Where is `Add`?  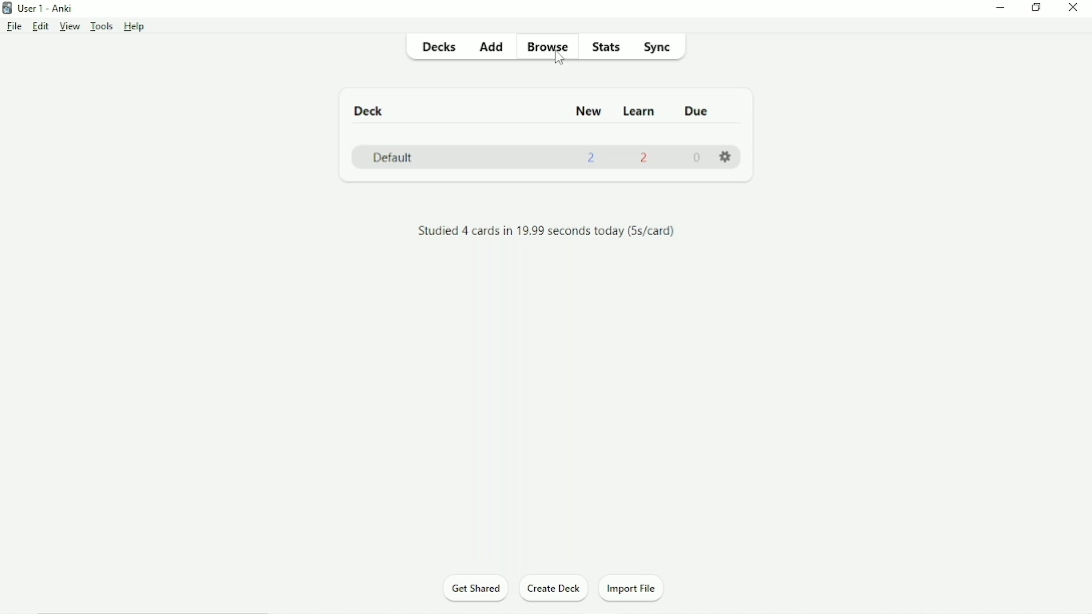 Add is located at coordinates (492, 46).